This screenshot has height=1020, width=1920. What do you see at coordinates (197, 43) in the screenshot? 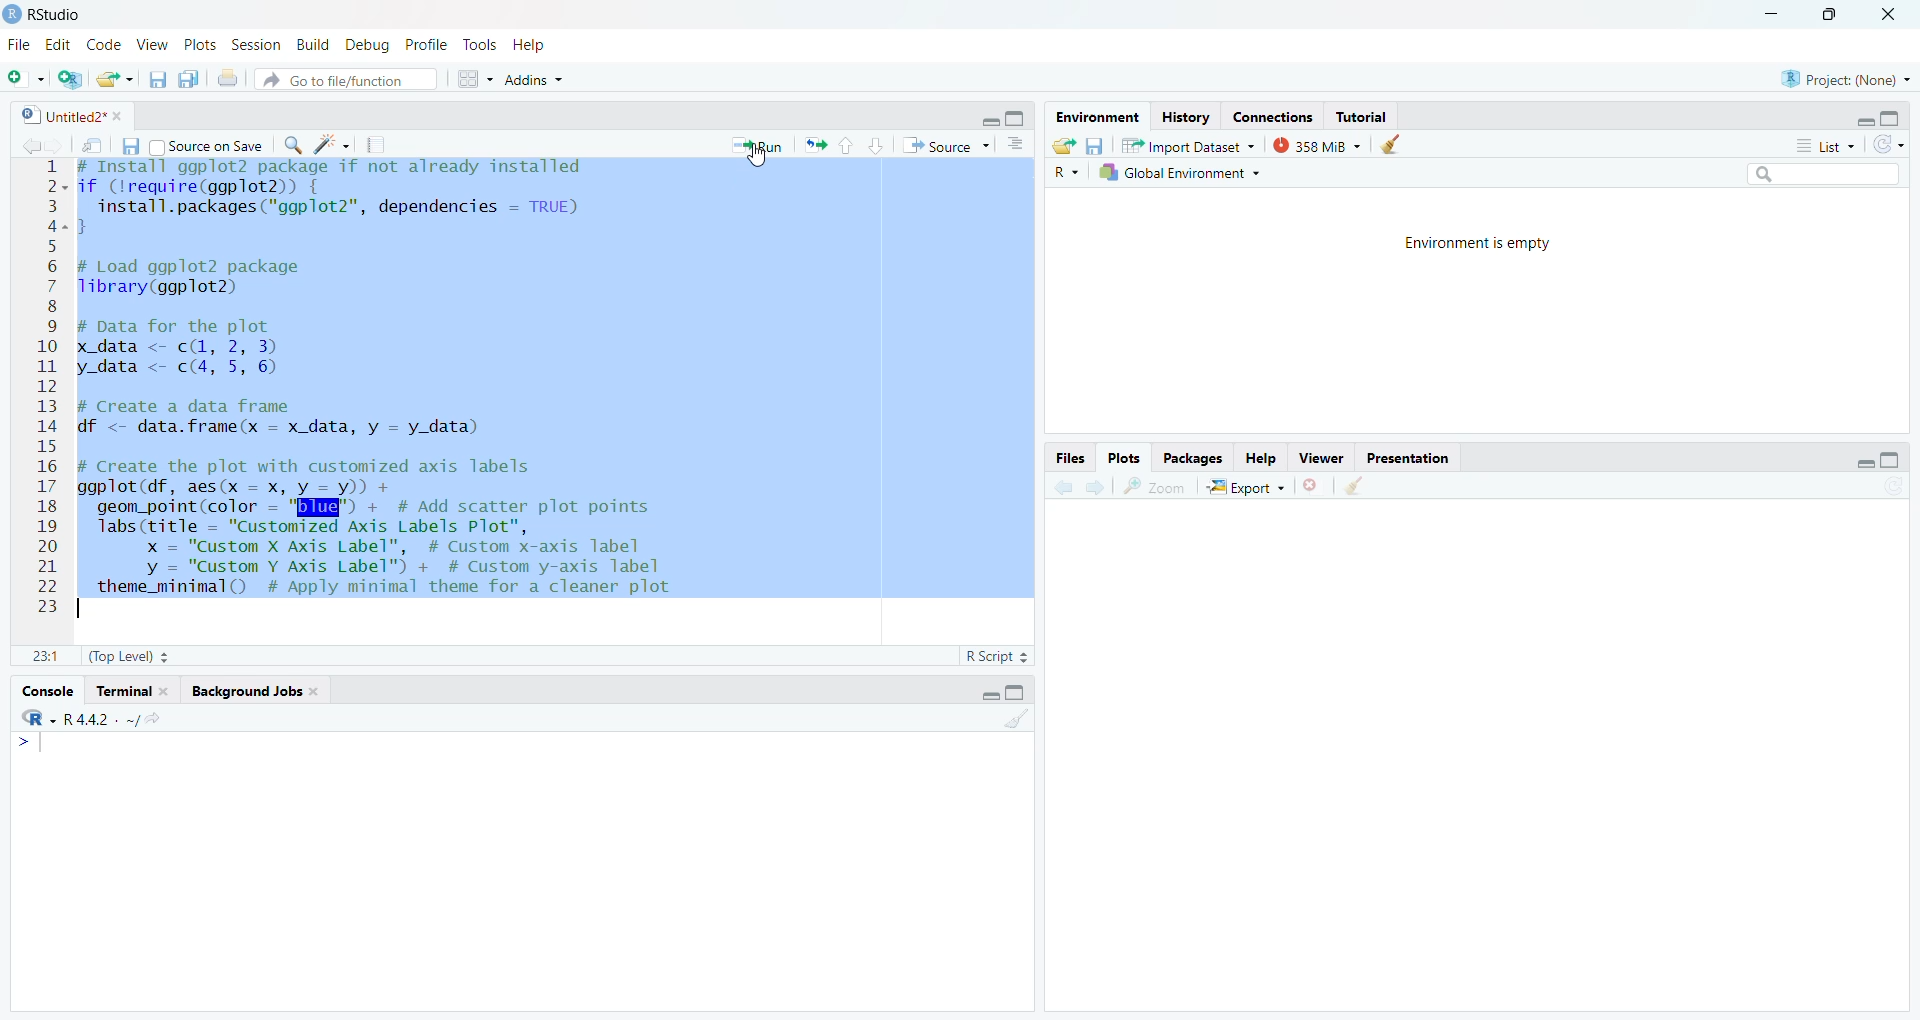
I see `Plots` at bounding box center [197, 43].